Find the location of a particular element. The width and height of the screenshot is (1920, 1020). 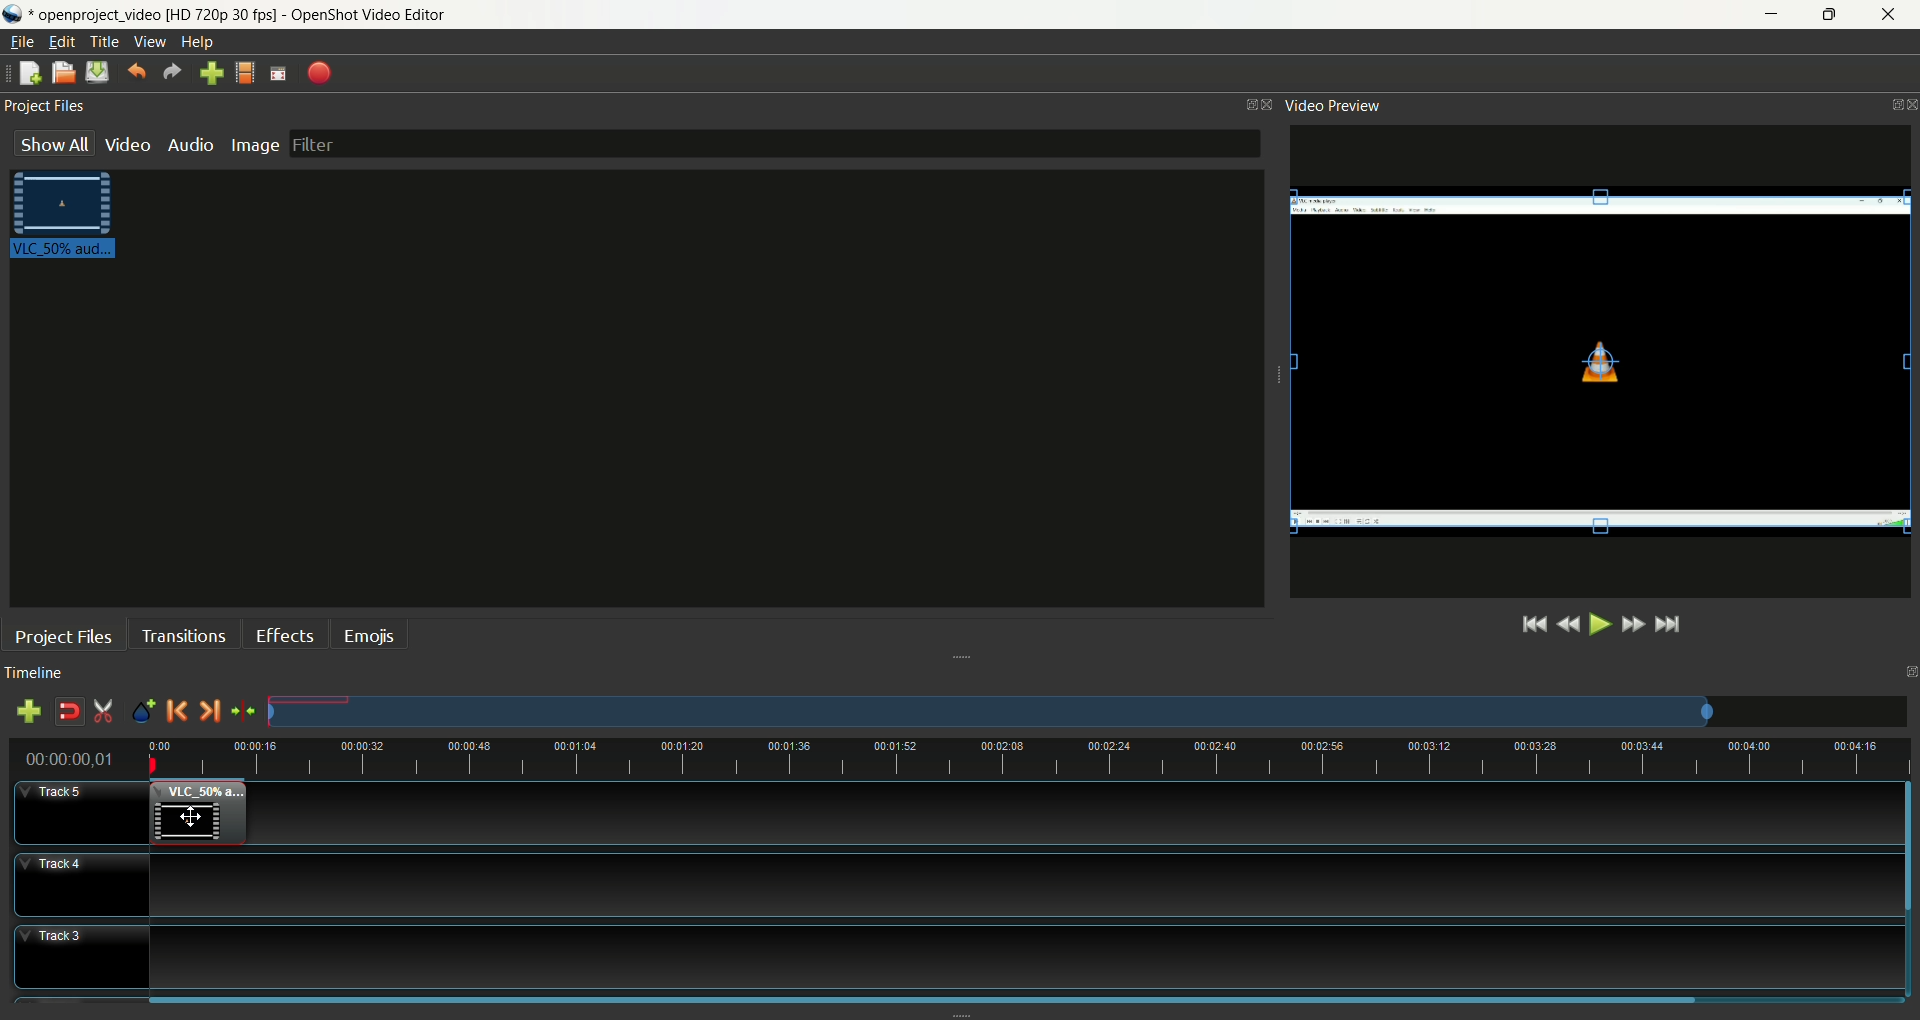

close is located at coordinates (1892, 15).